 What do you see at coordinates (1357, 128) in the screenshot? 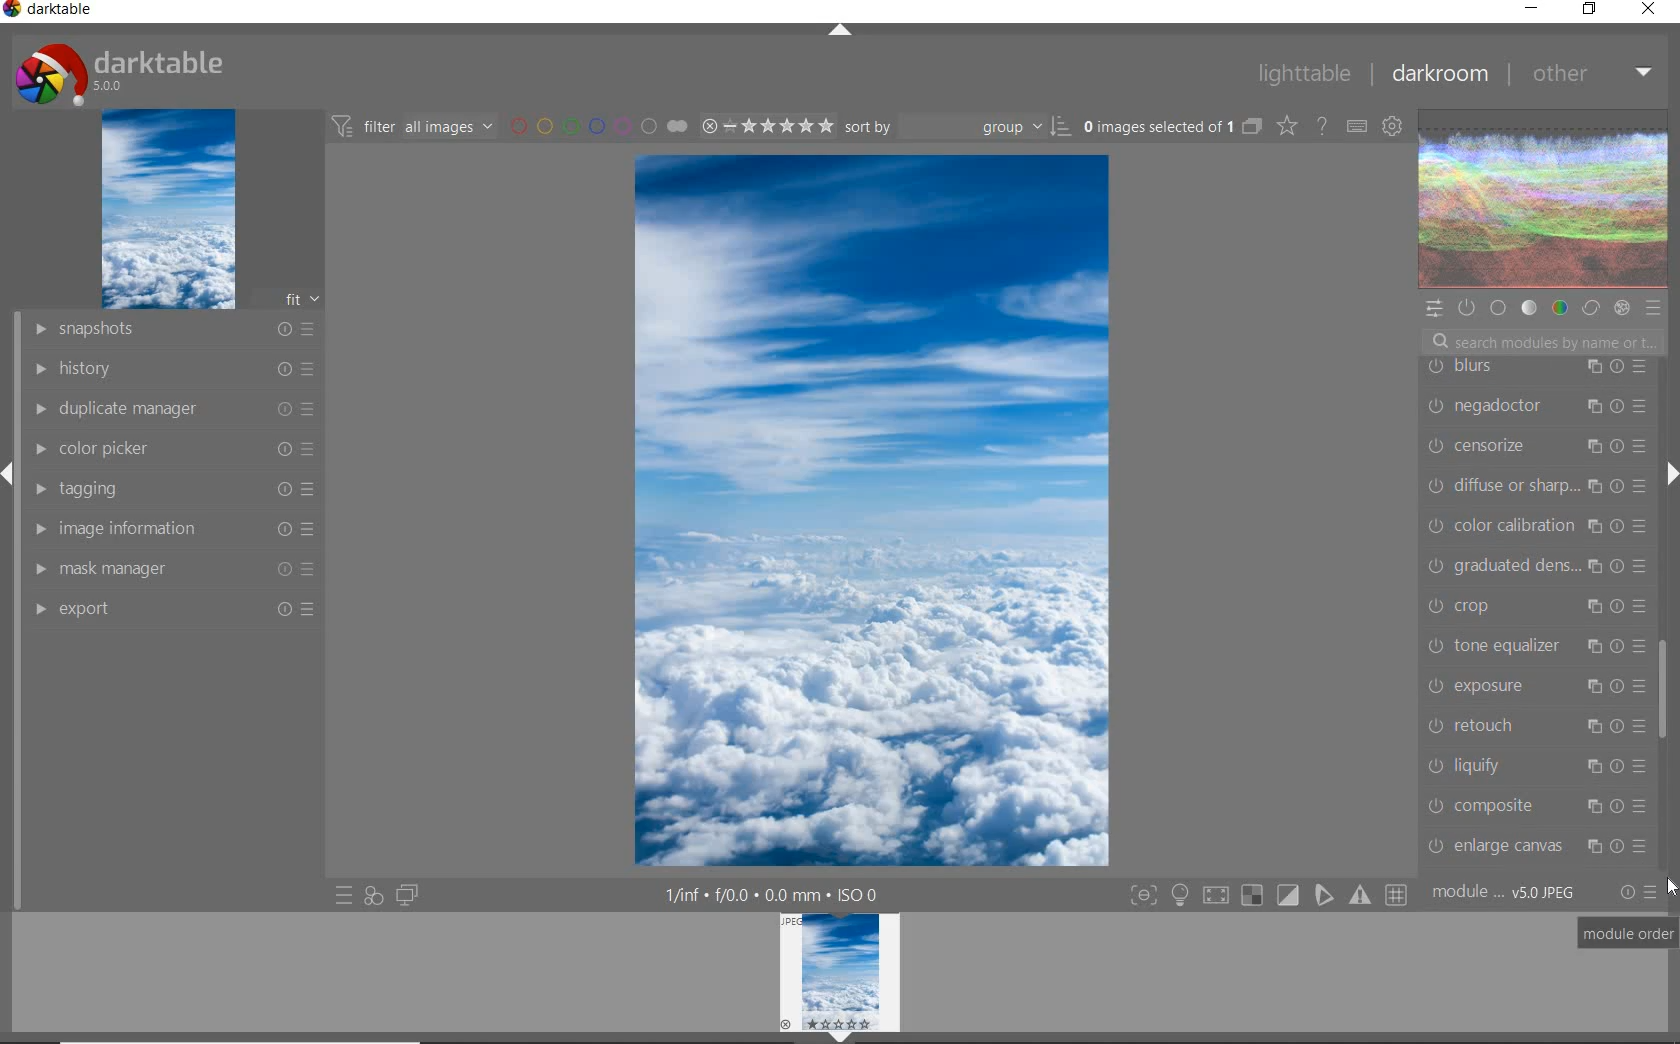
I see `DEFINE KEYBOARD SHORTCUT` at bounding box center [1357, 128].